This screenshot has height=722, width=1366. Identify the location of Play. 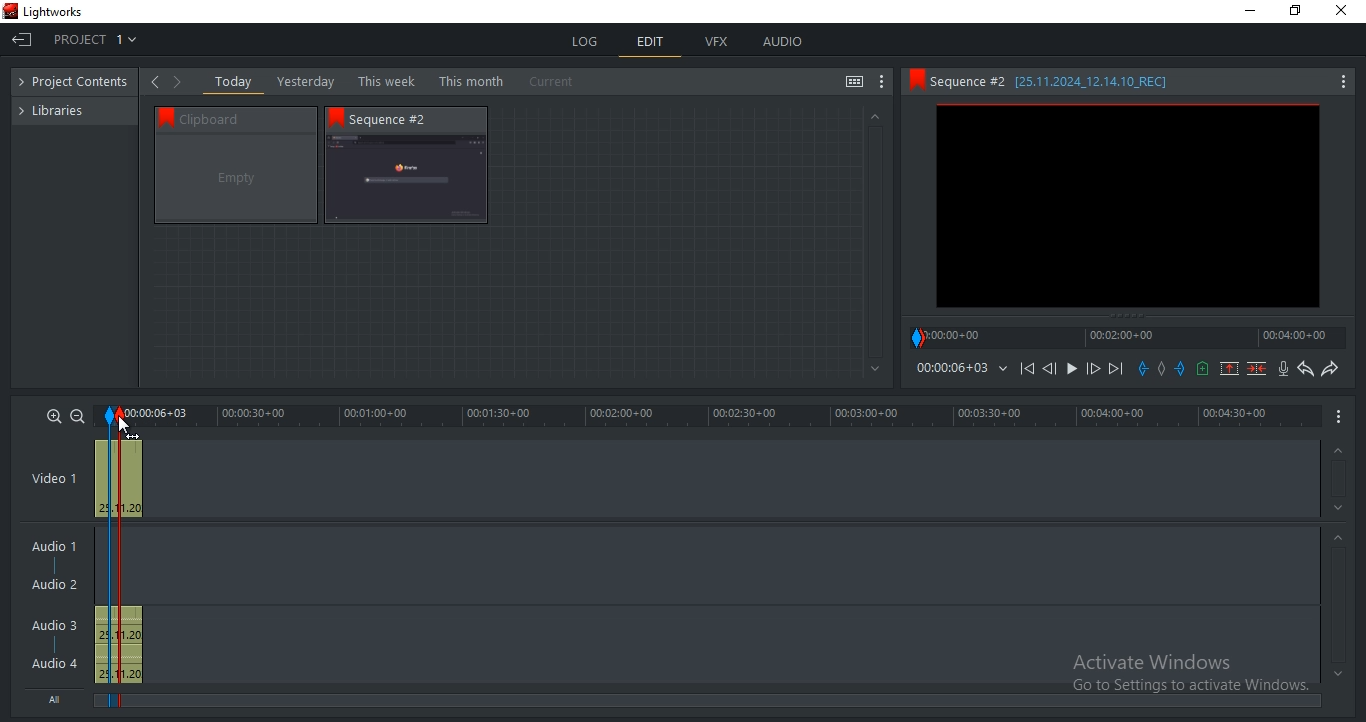
(1072, 369).